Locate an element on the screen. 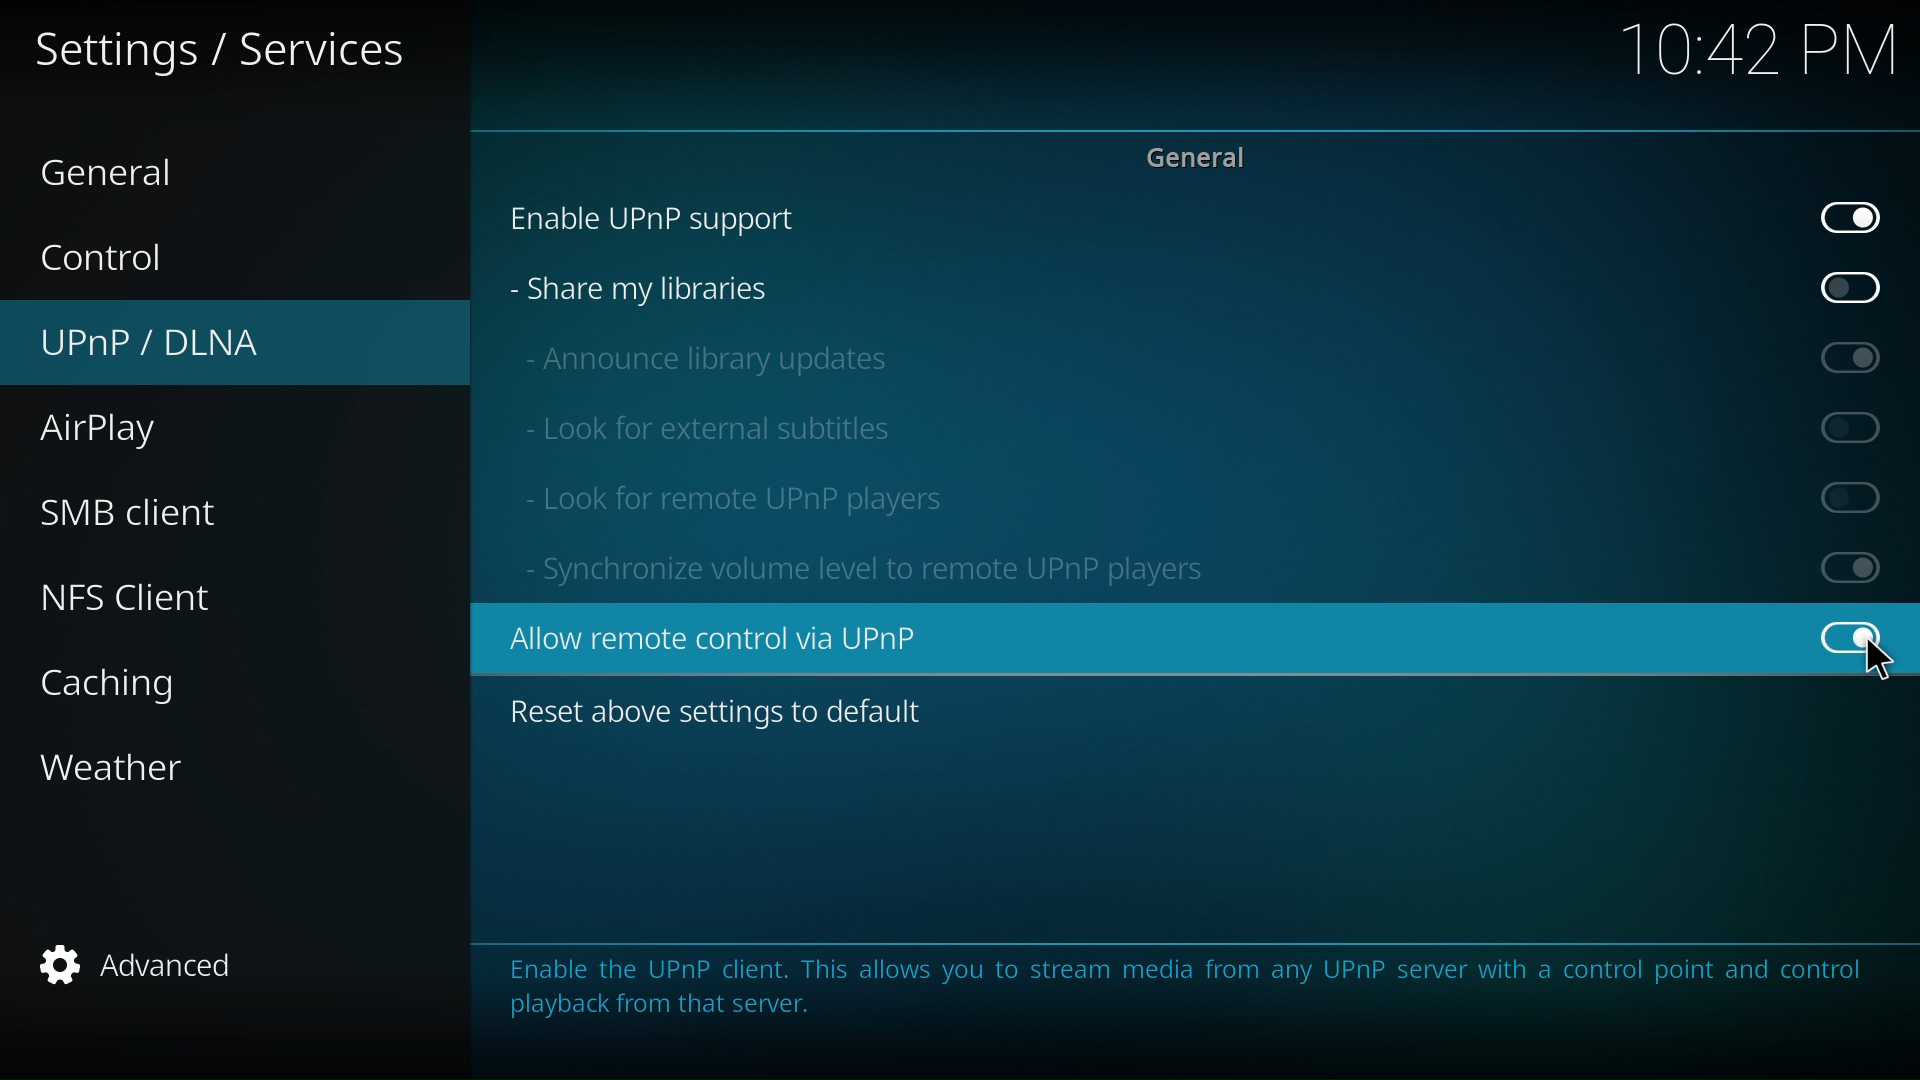 The width and height of the screenshot is (1920, 1080). 10:42 PM is located at coordinates (1756, 49).